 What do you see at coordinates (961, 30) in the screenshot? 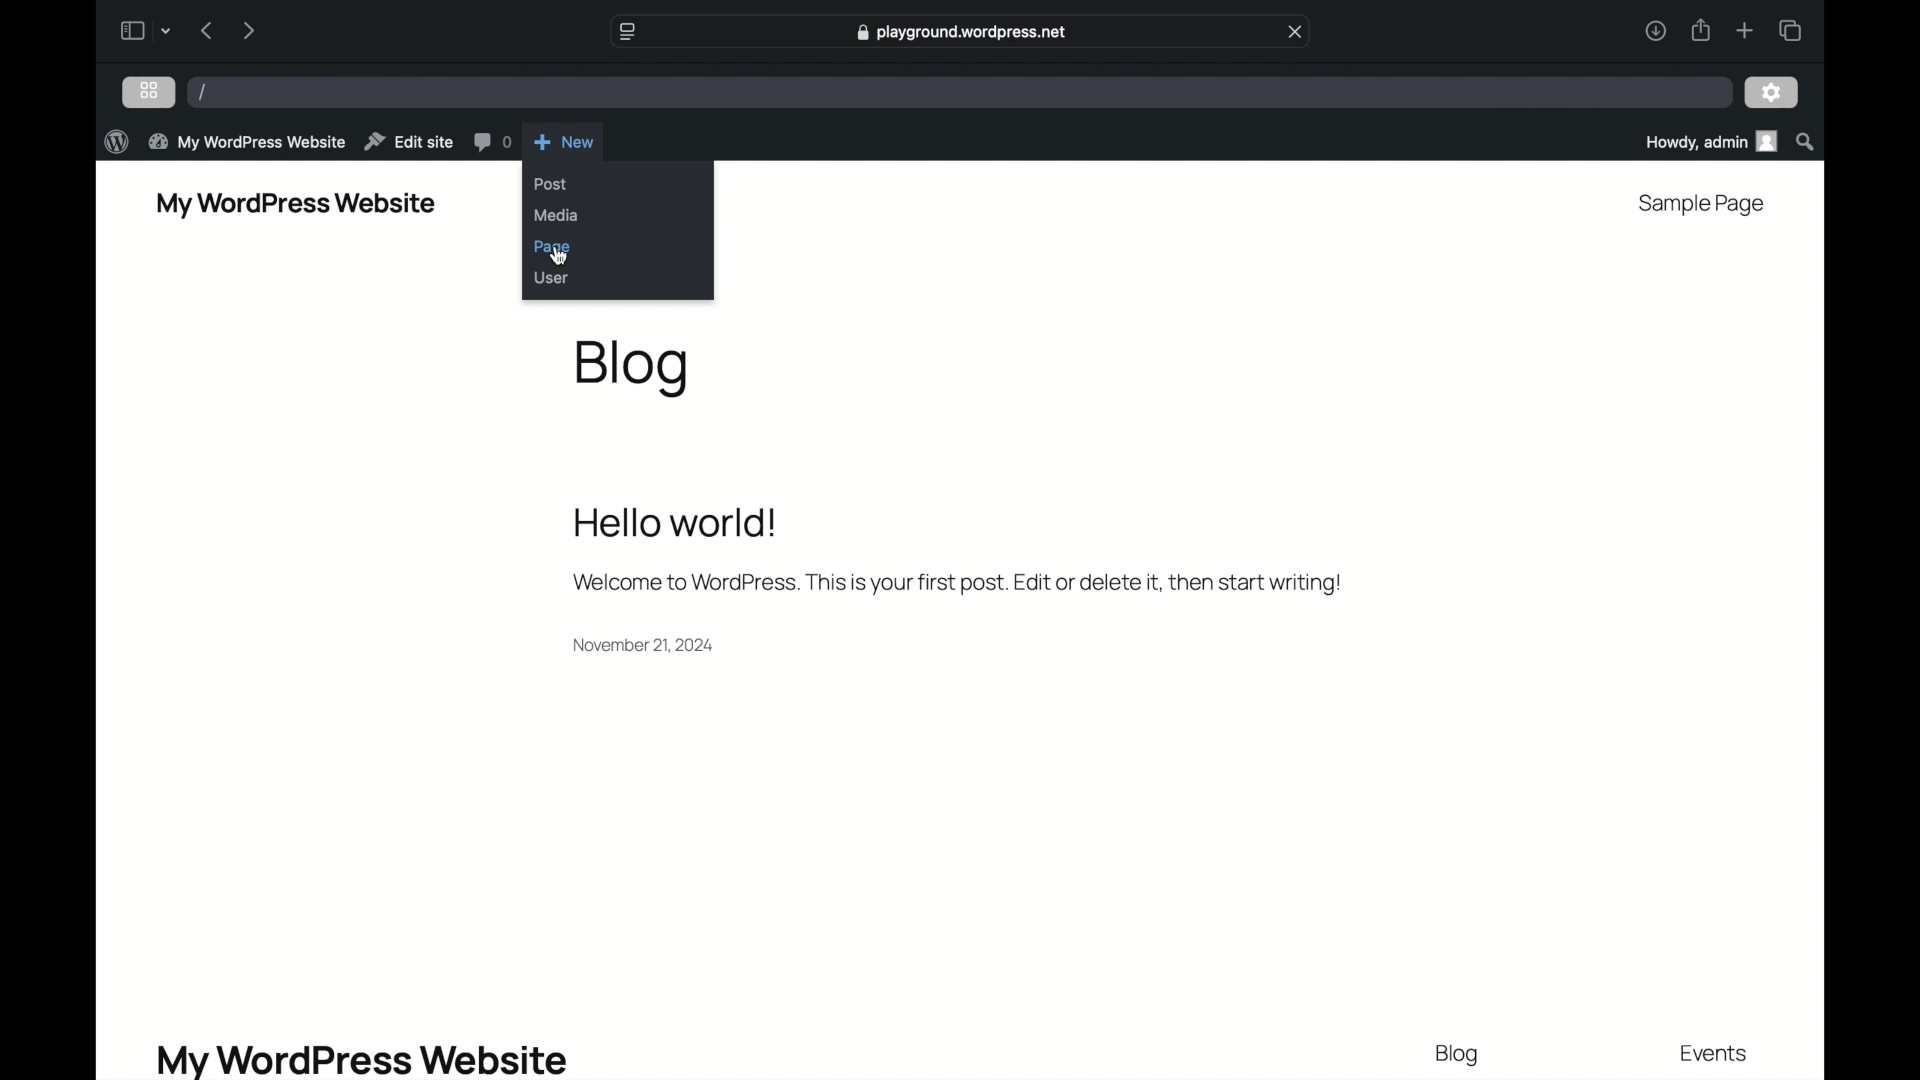
I see `web address` at bounding box center [961, 30].